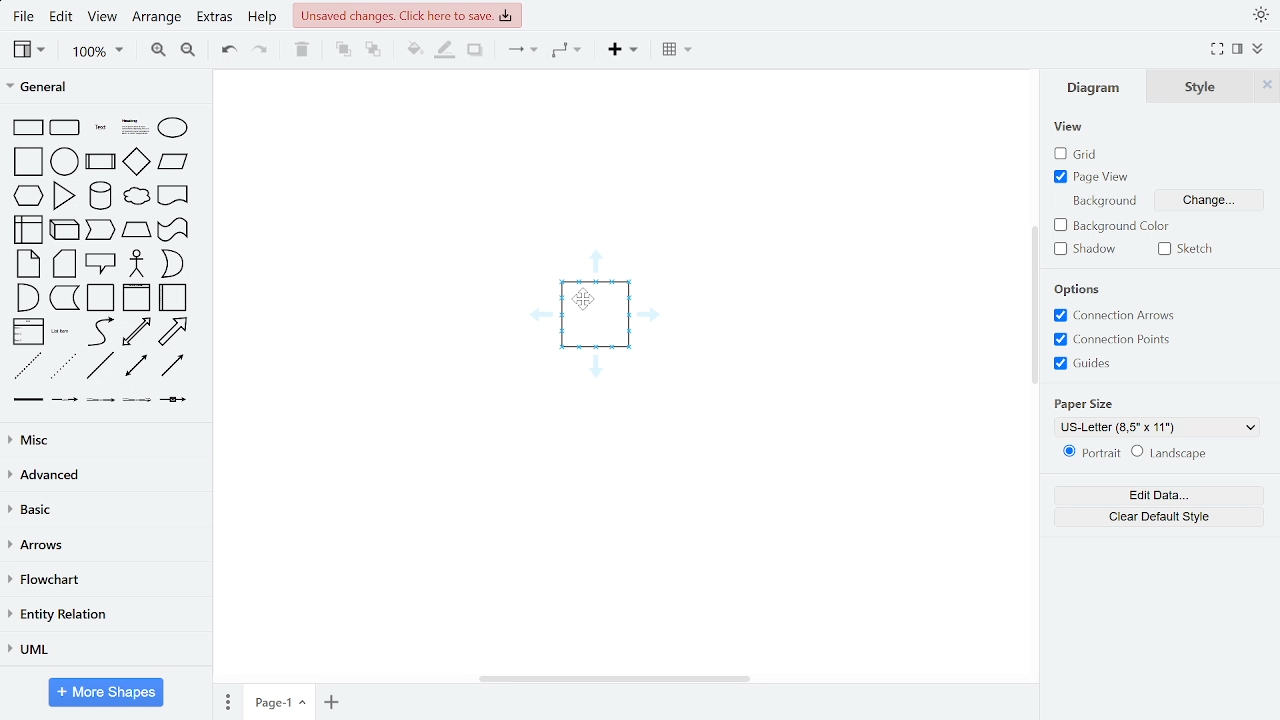 This screenshot has height=720, width=1280. I want to click on general shapes, so click(26, 229).